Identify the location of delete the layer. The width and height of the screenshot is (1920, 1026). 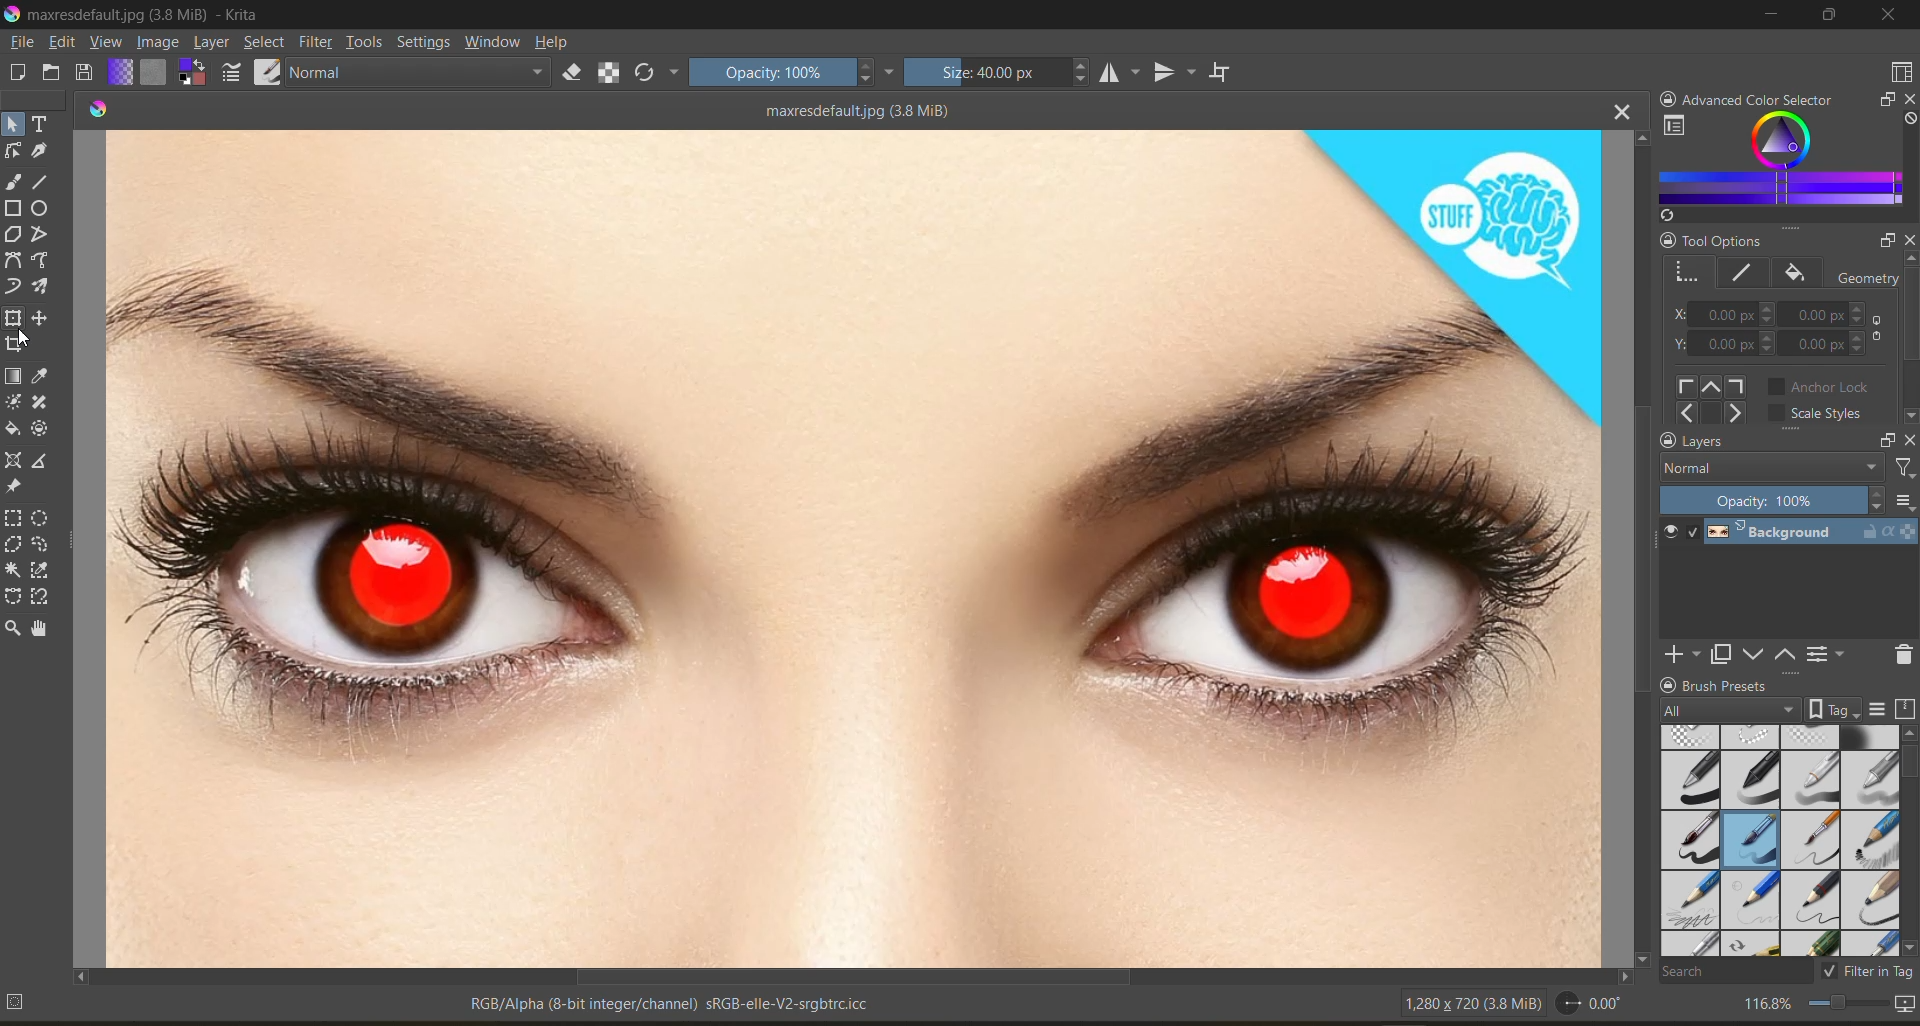
(1900, 655).